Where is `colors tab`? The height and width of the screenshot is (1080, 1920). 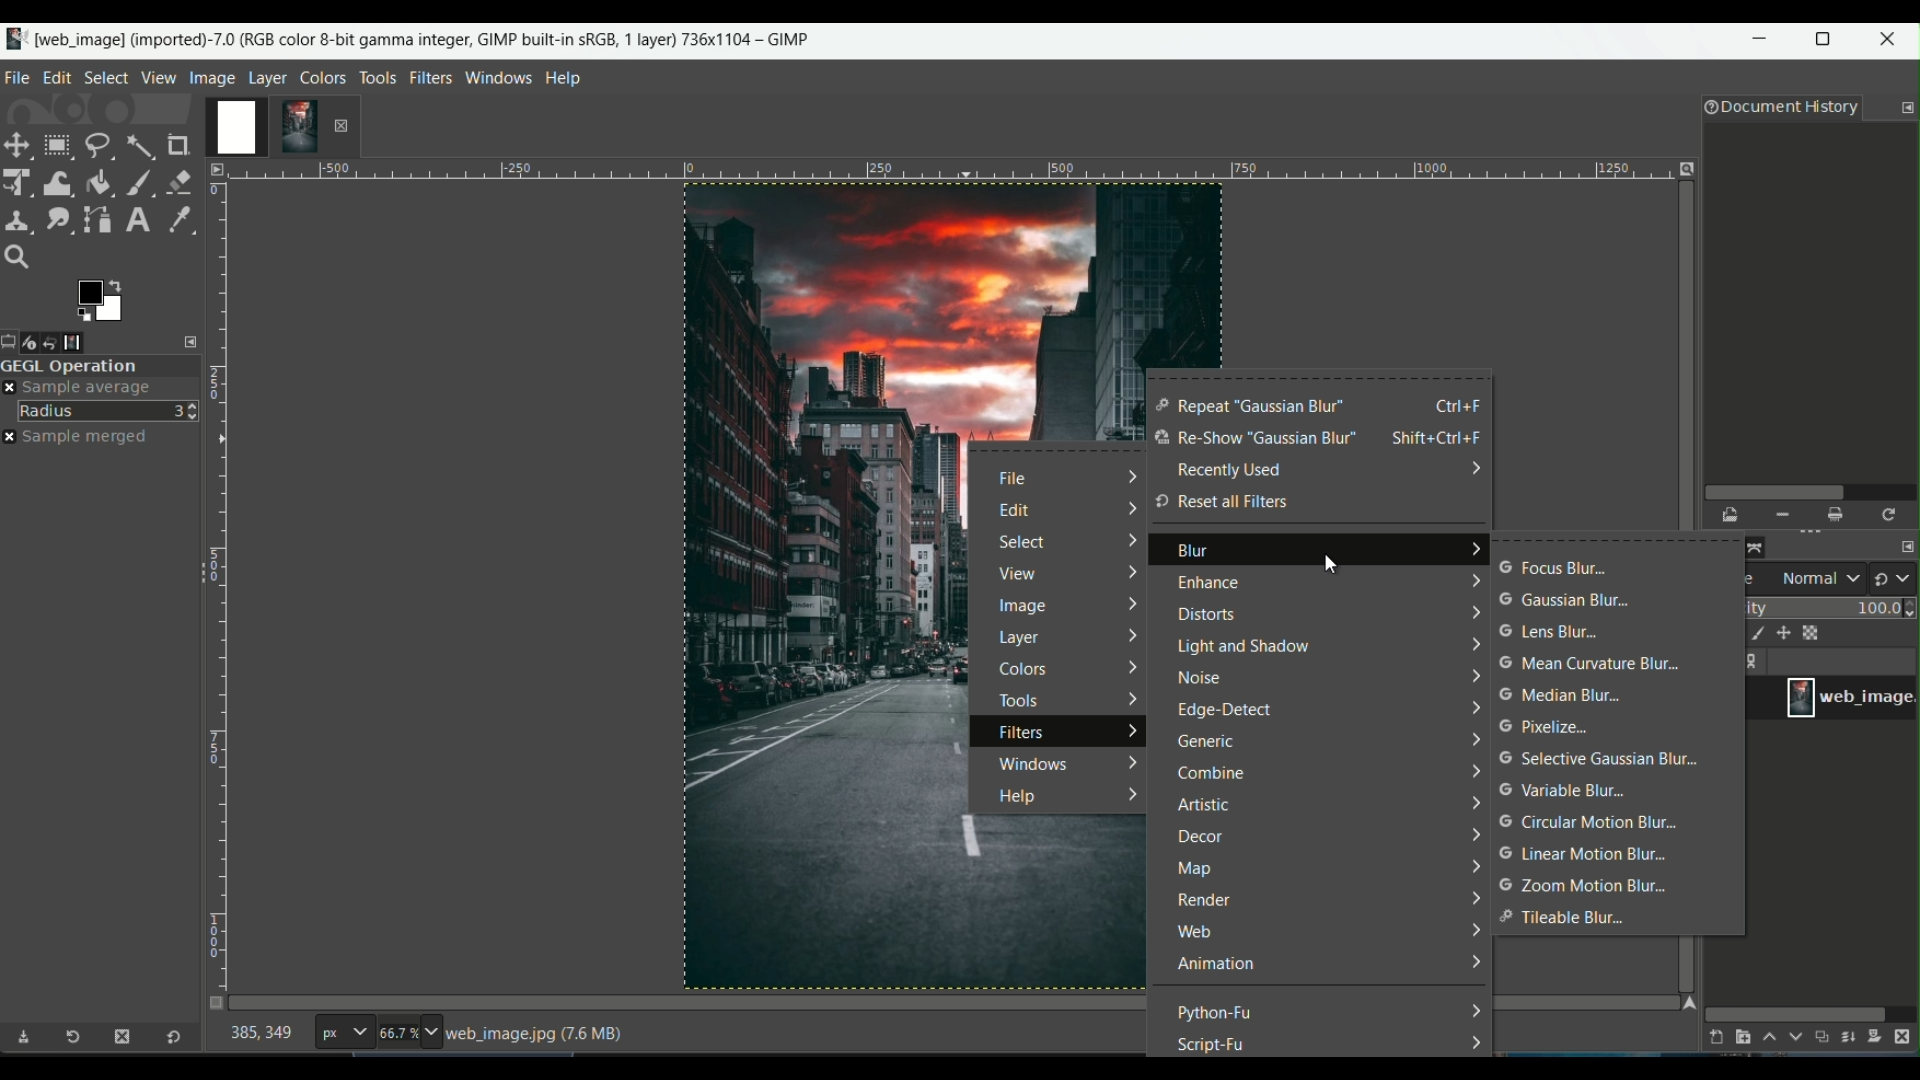 colors tab is located at coordinates (324, 76).